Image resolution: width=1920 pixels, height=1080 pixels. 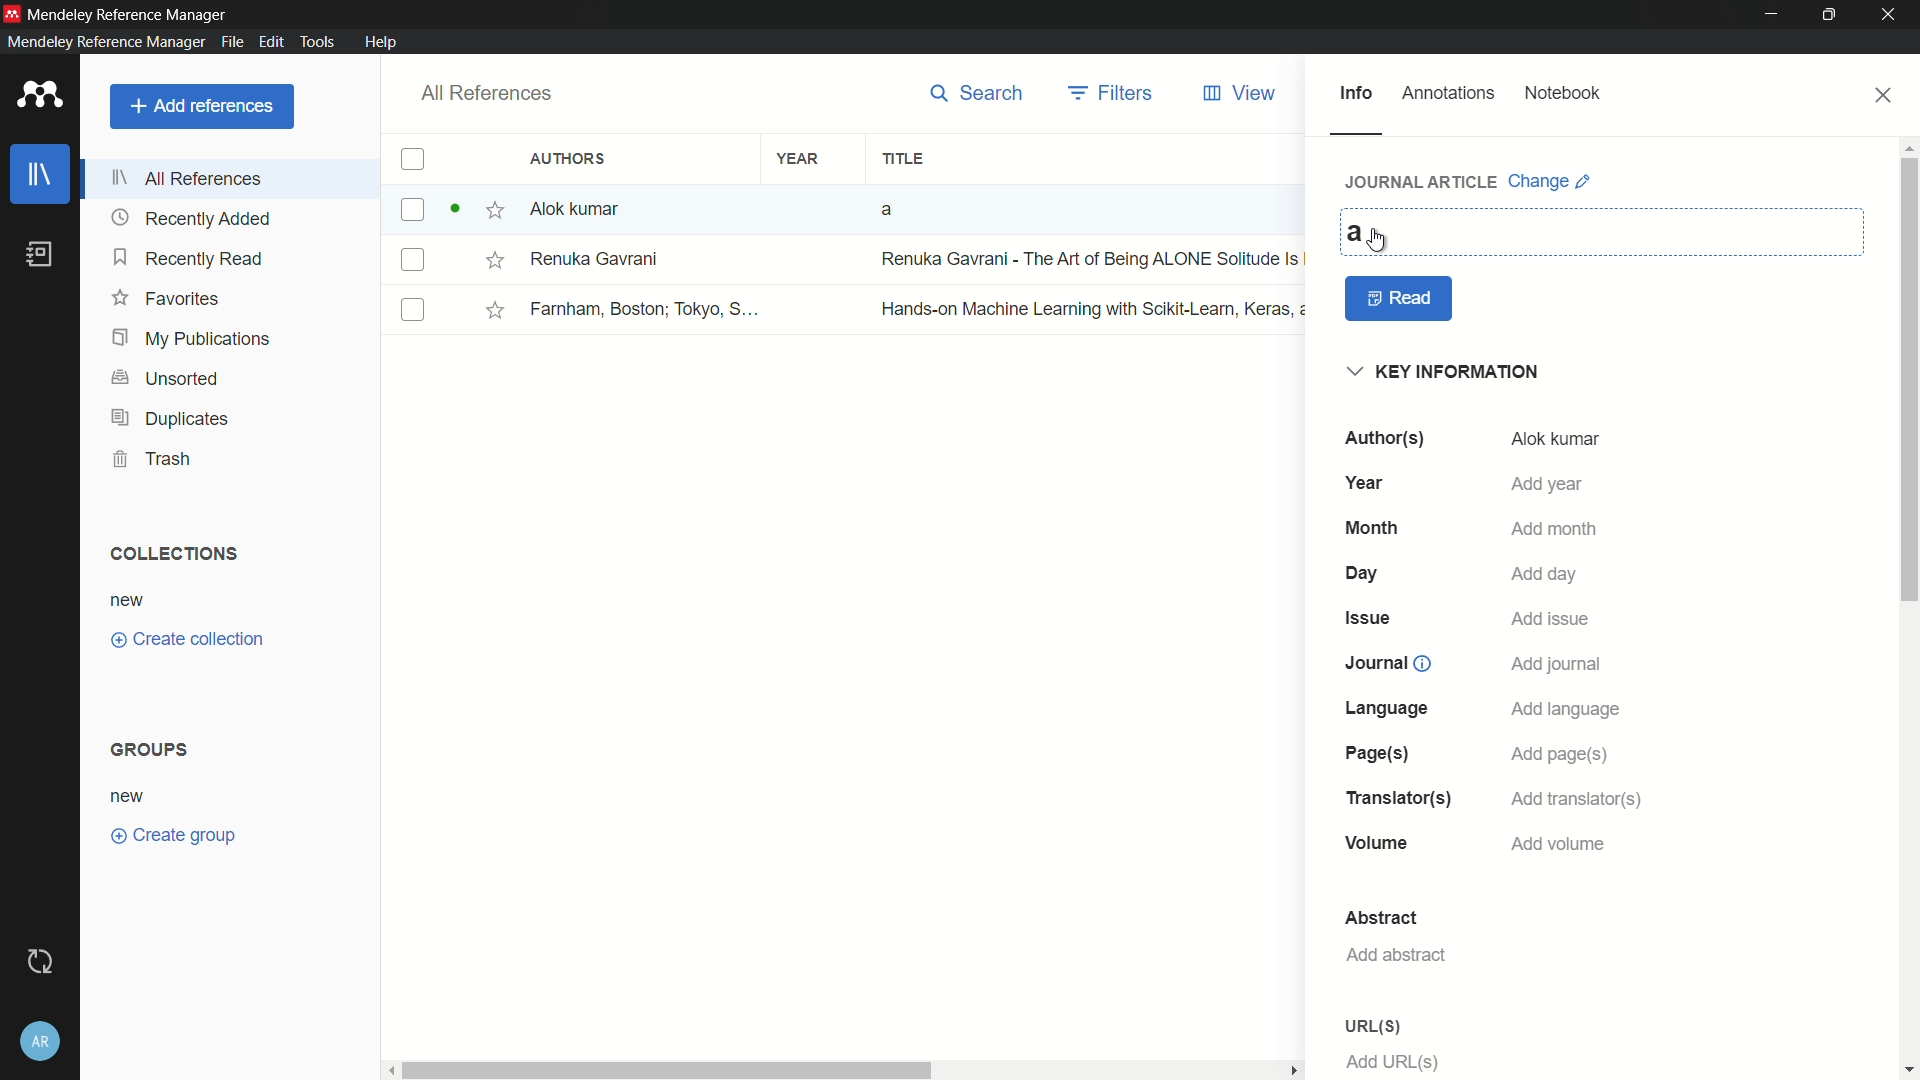 I want to click on create group, so click(x=172, y=833).